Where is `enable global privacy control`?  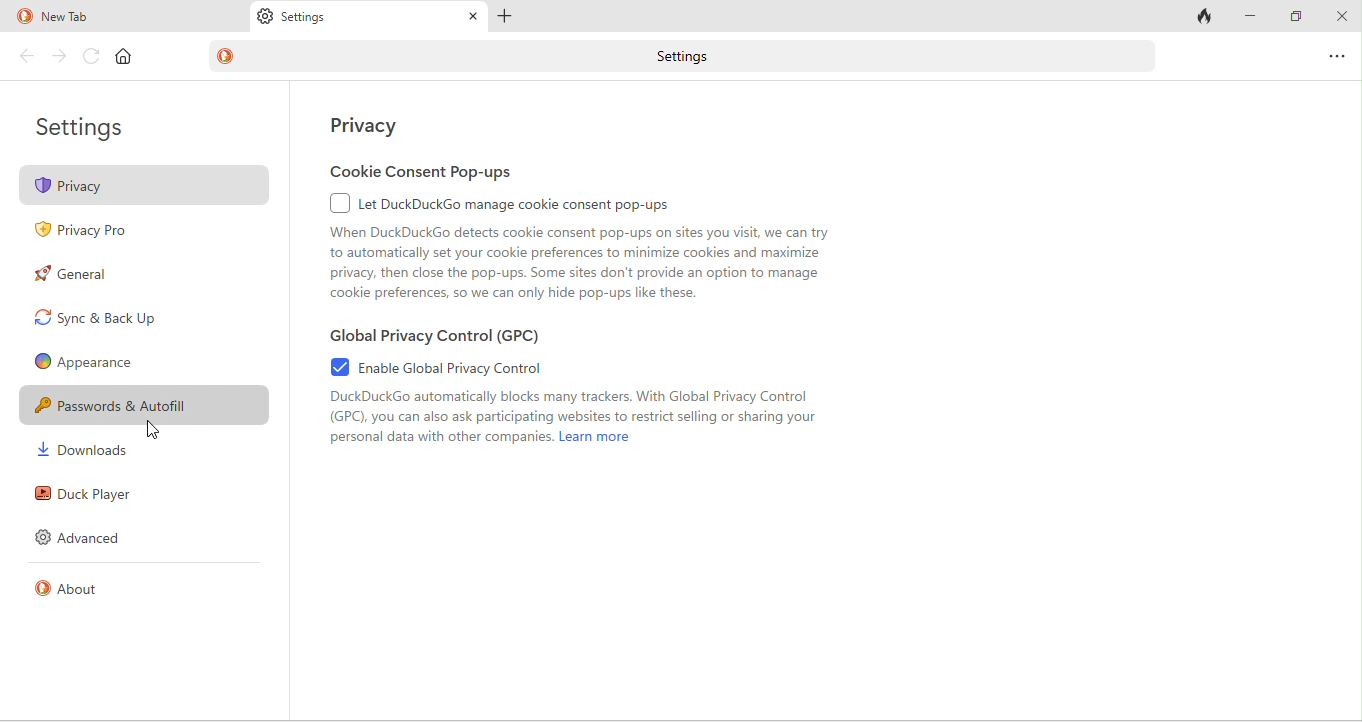
enable global privacy control is located at coordinates (452, 368).